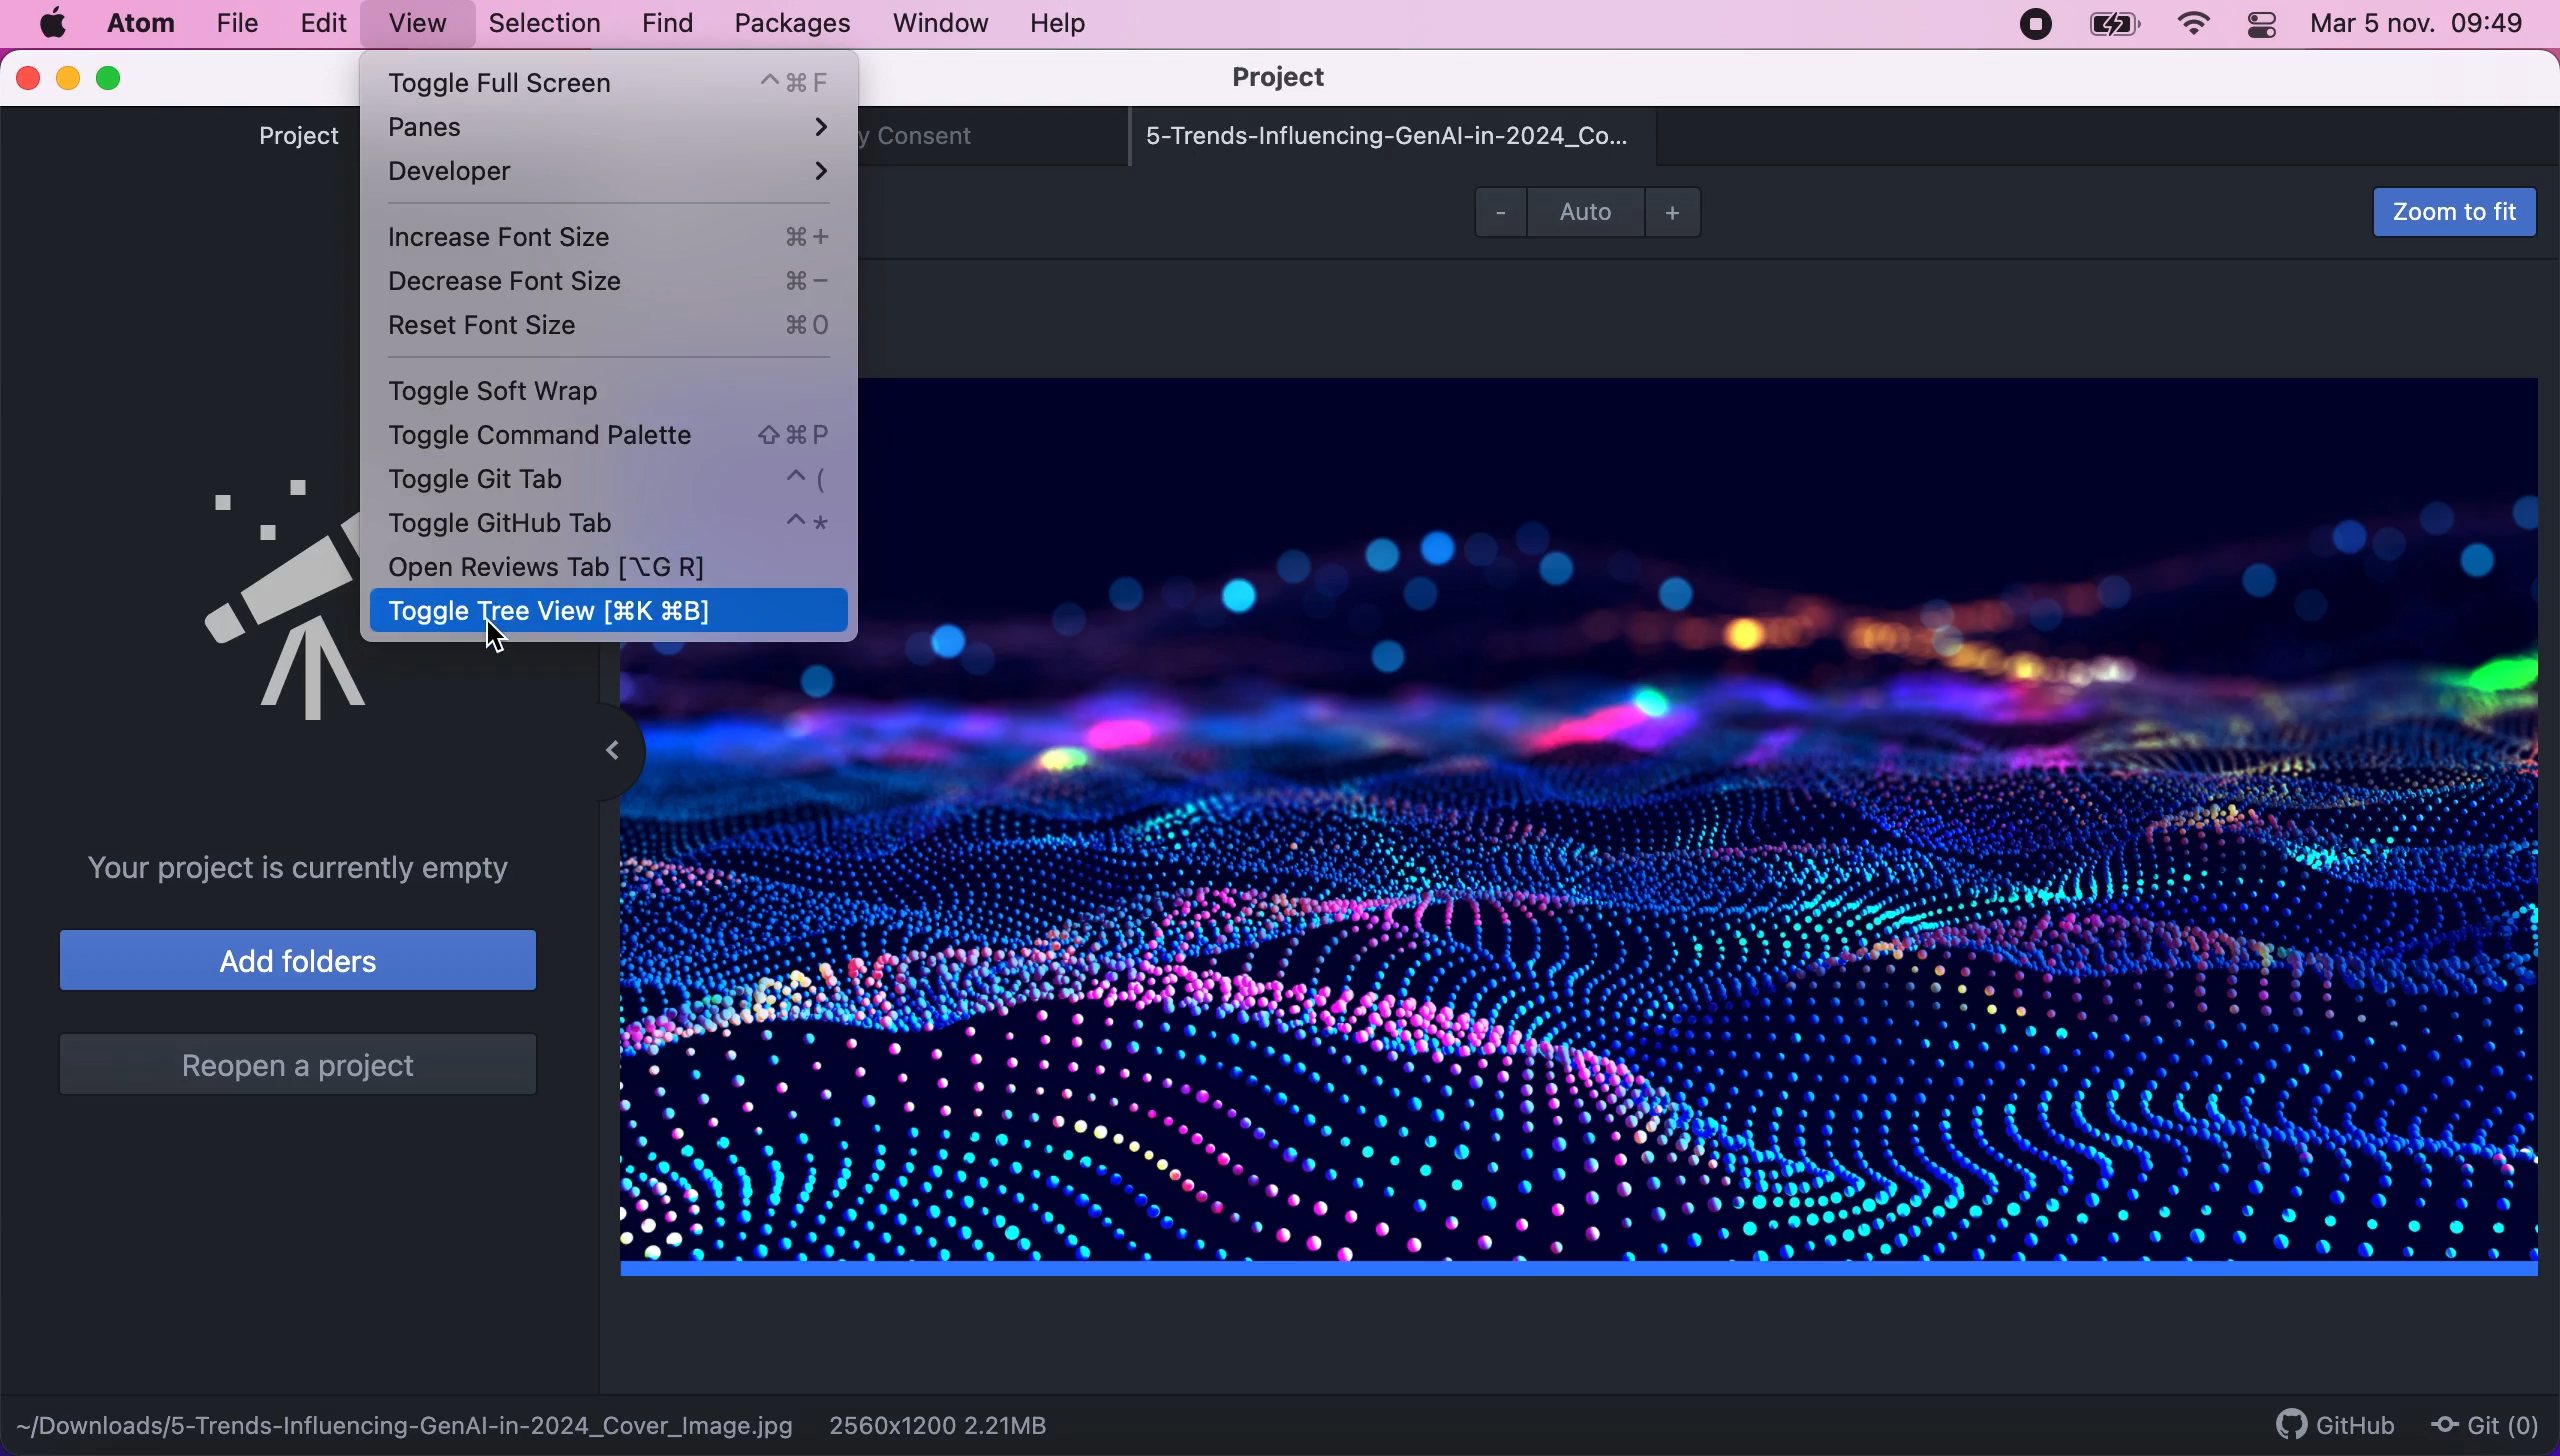 This screenshot has height=1456, width=2560. Describe the element at coordinates (2038, 28) in the screenshot. I see `recording stopped` at that location.